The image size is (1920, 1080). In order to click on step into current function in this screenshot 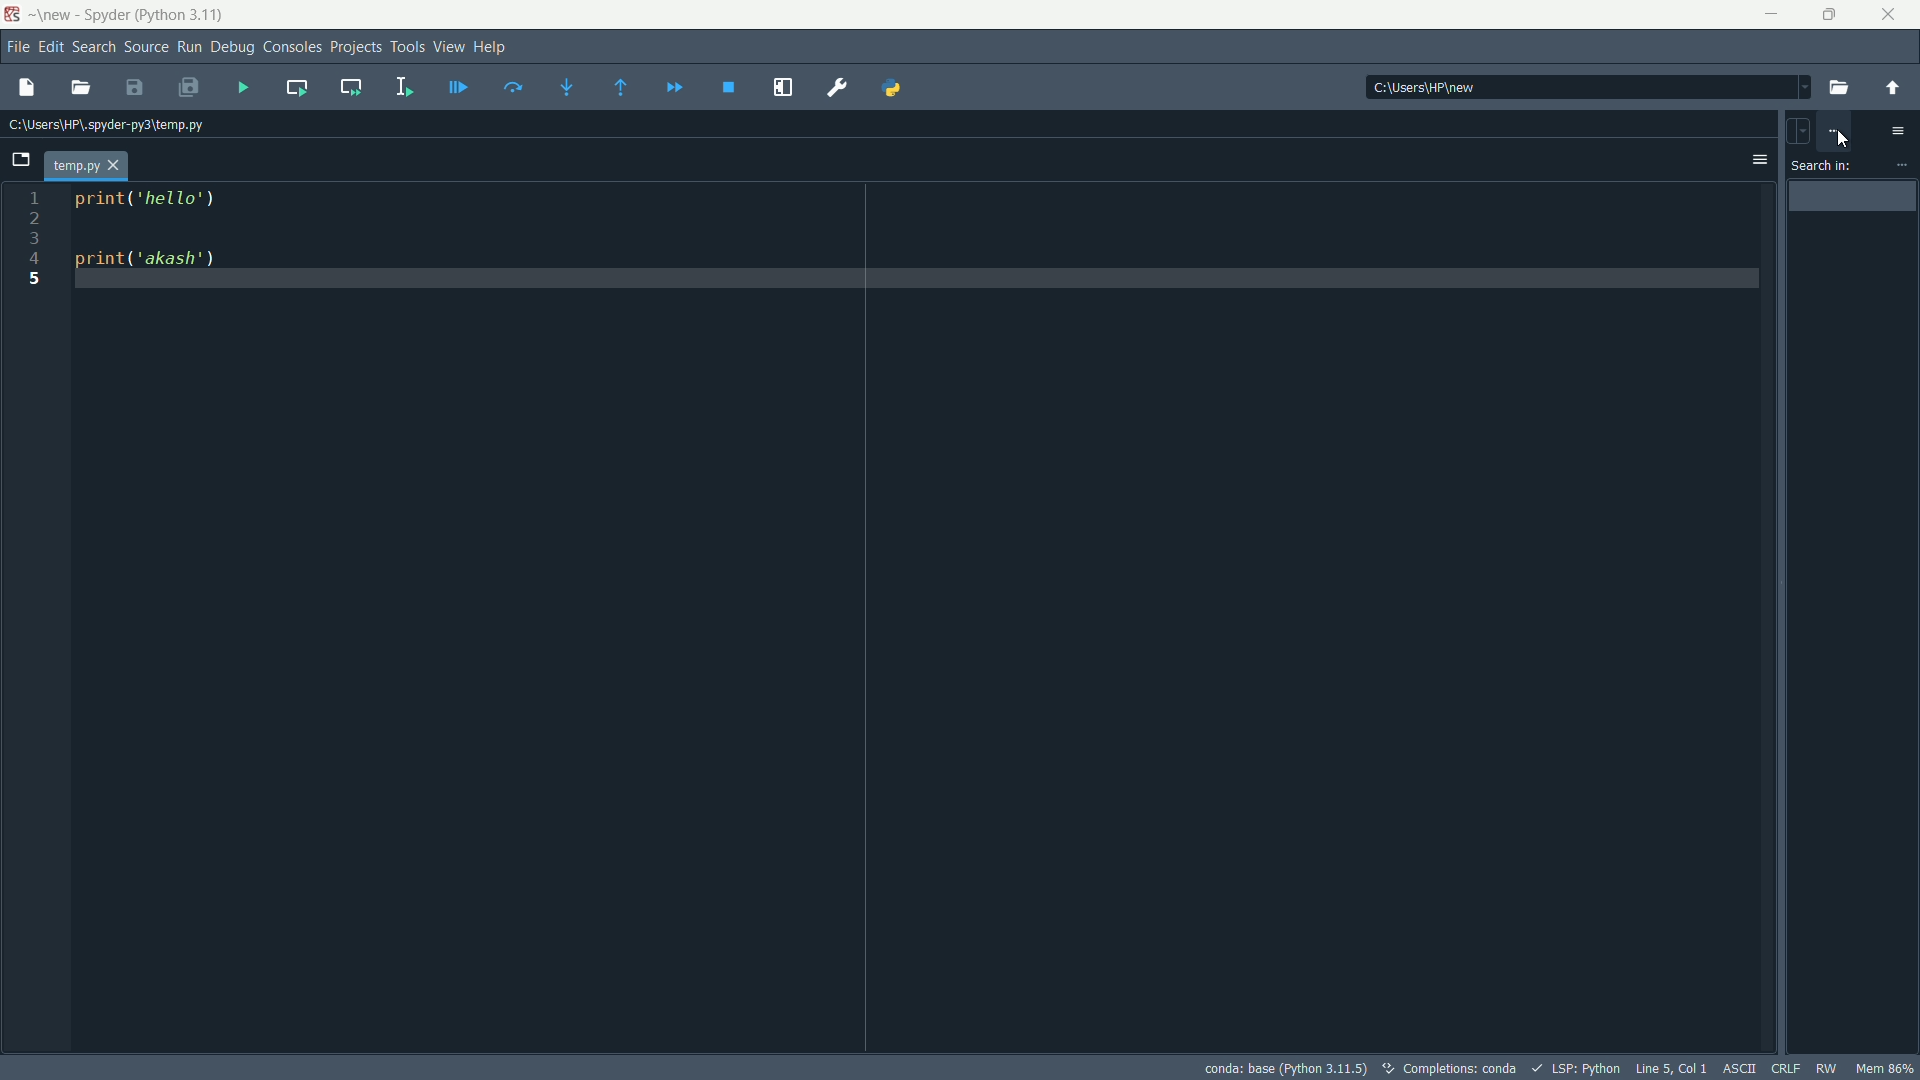, I will do `click(567, 88)`.